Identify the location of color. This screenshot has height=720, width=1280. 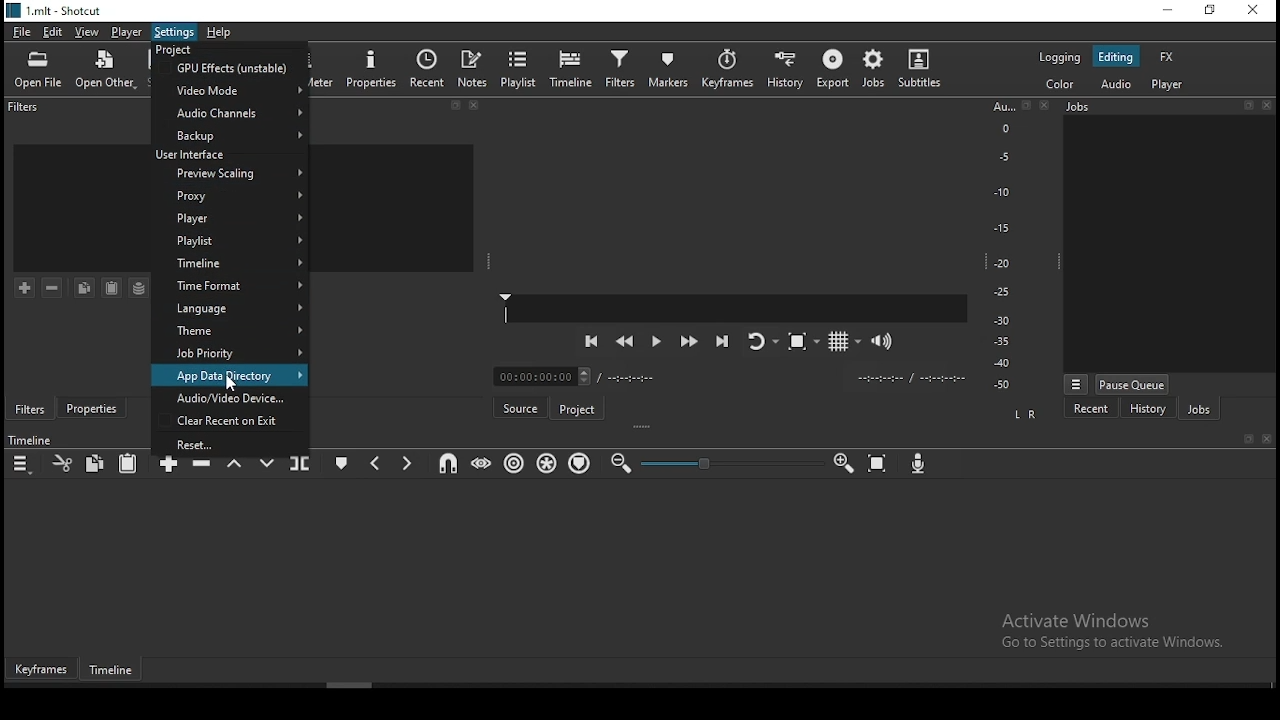
(1057, 85).